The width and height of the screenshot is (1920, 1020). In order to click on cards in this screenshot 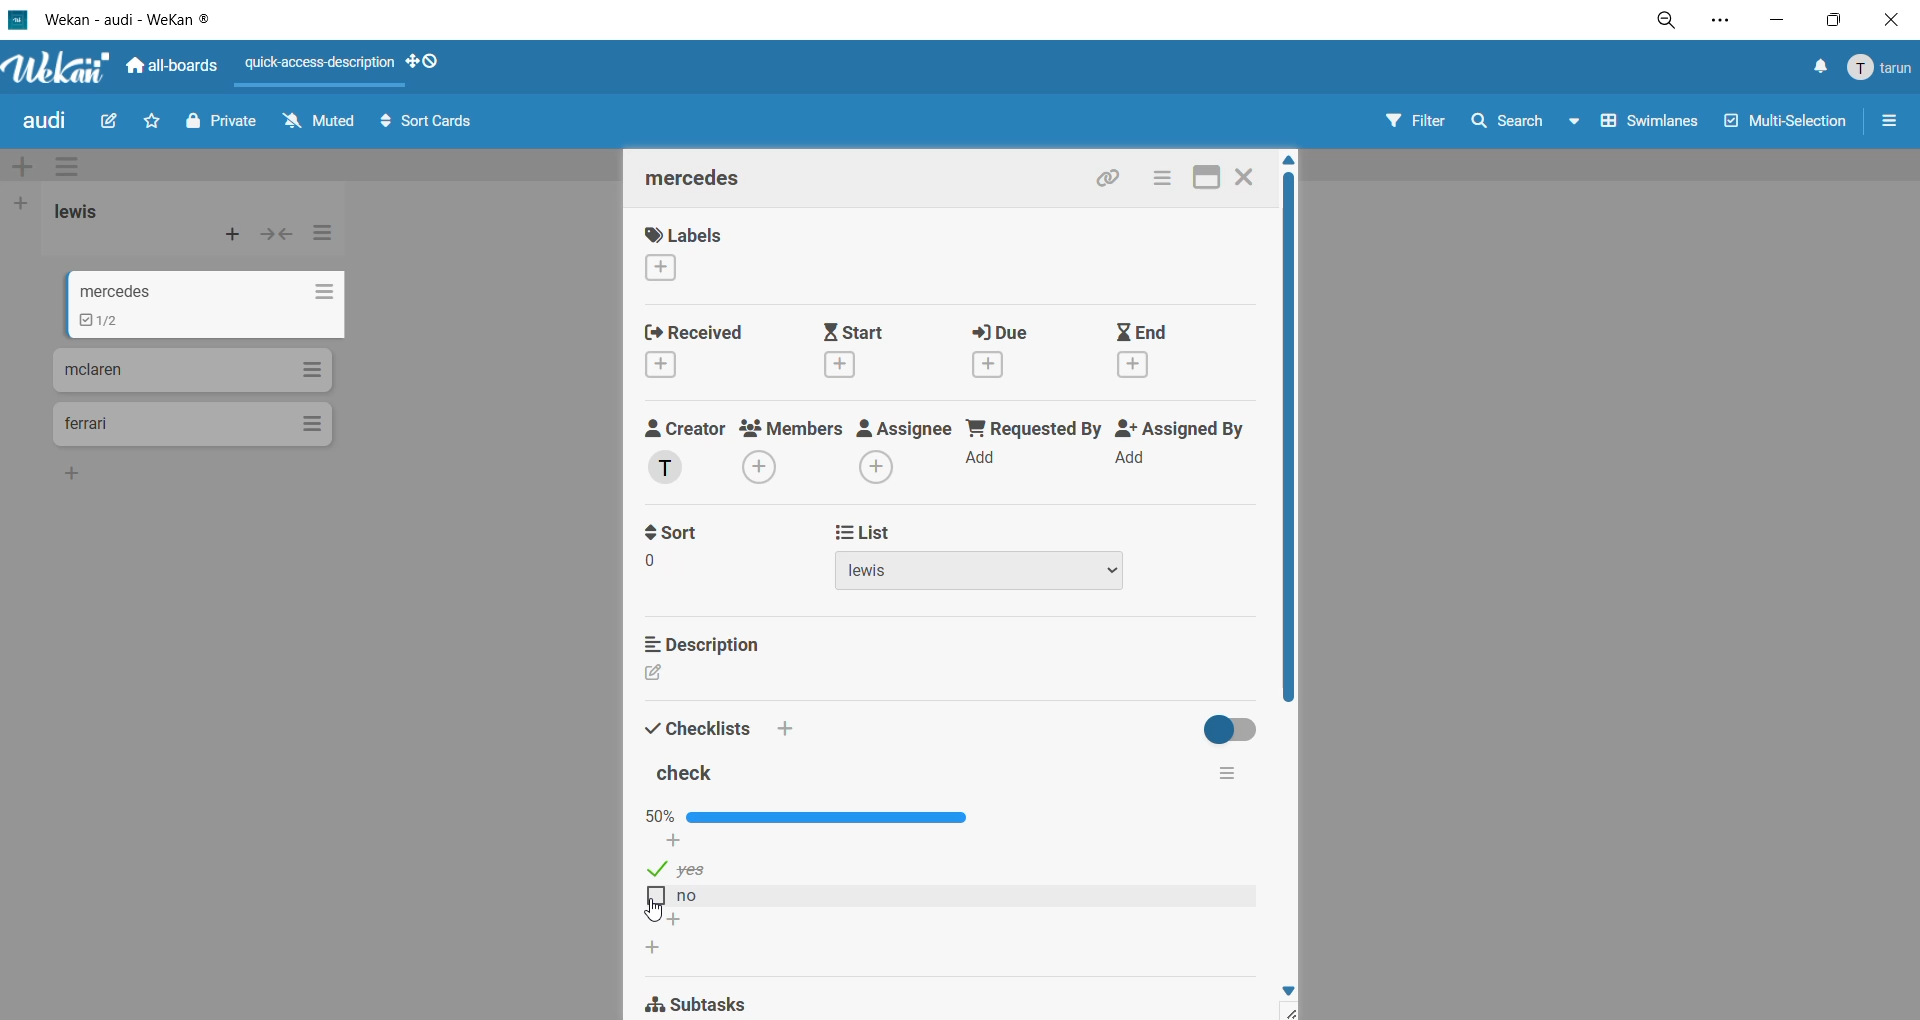, I will do `click(196, 369)`.